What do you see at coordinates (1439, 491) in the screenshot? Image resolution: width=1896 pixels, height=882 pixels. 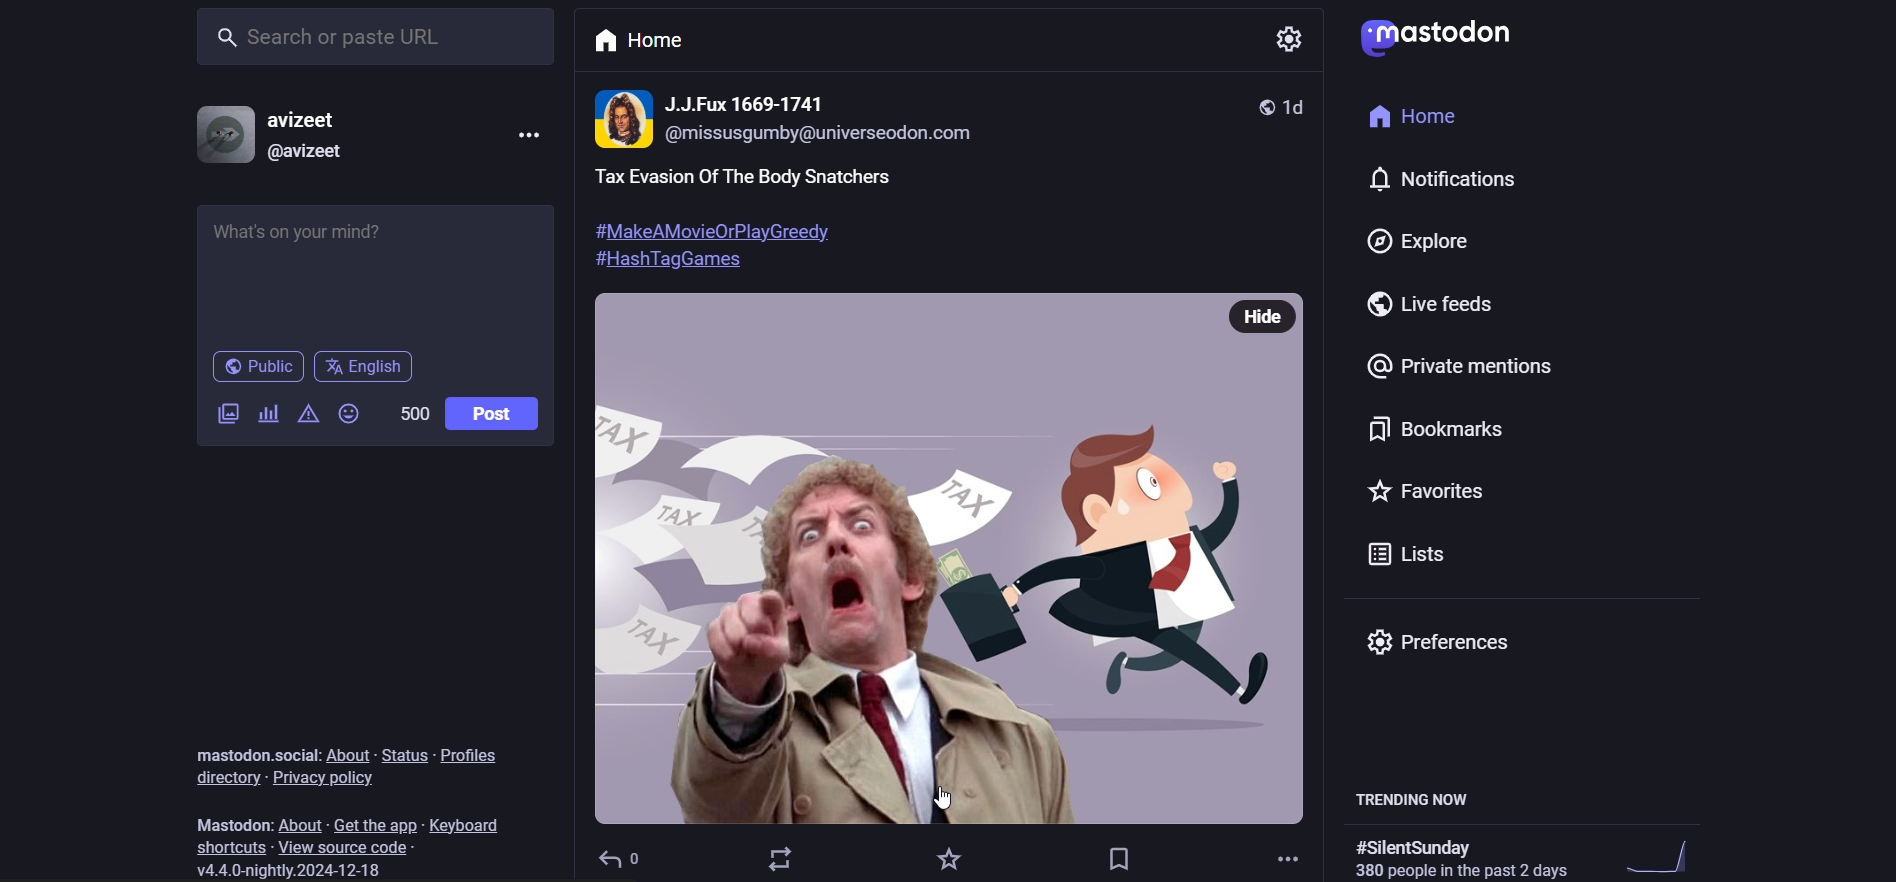 I see `favorite` at bounding box center [1439, 491].